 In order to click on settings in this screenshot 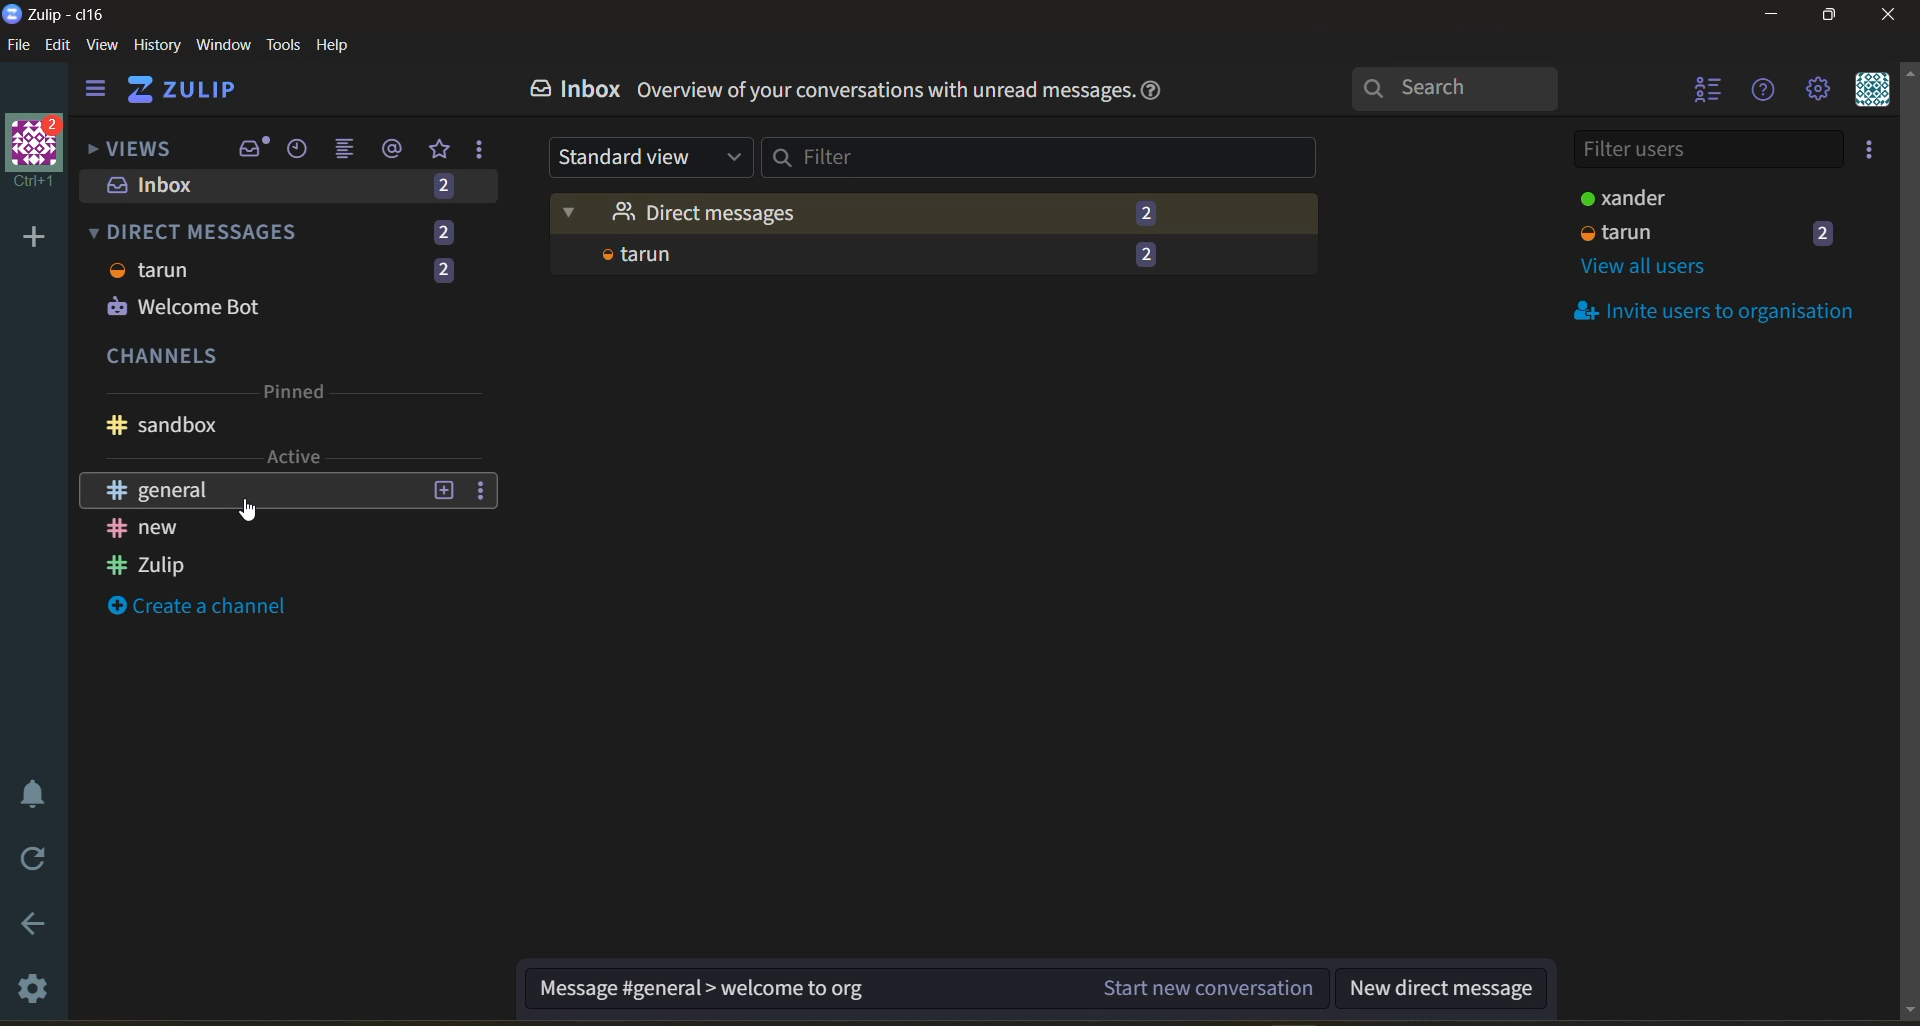, I will do `click(35, 992)`.